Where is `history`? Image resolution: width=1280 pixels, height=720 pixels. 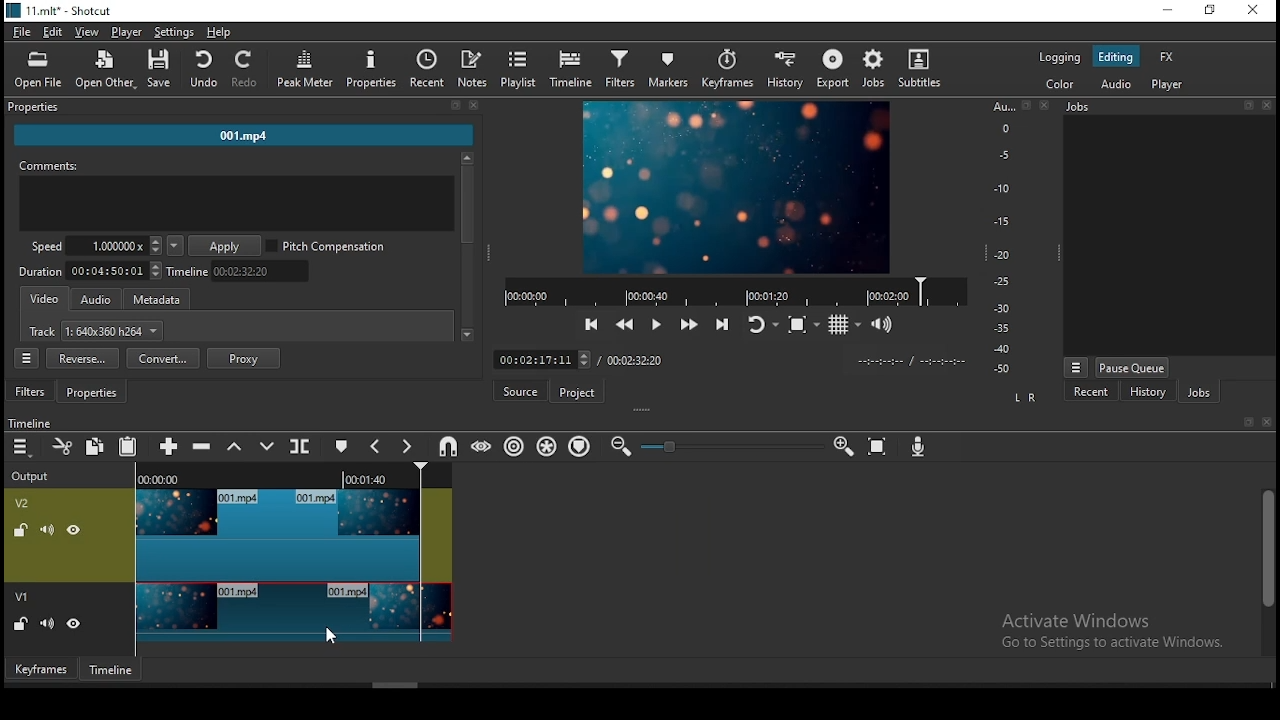 history is located at coordinates (790, 70).